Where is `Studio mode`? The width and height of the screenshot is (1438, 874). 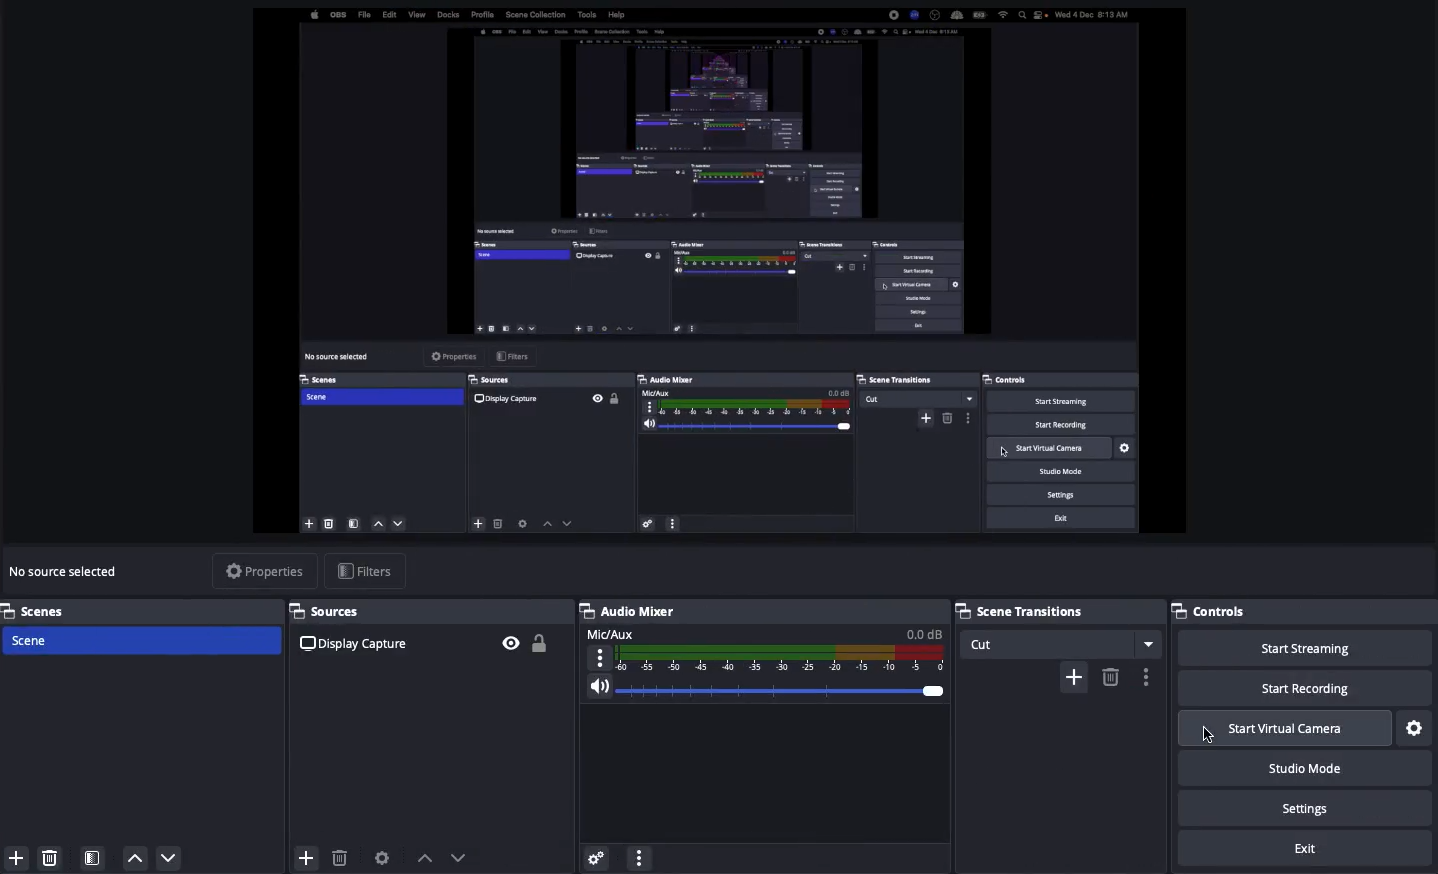
Studio mode is located at coordinates (1302, 766).